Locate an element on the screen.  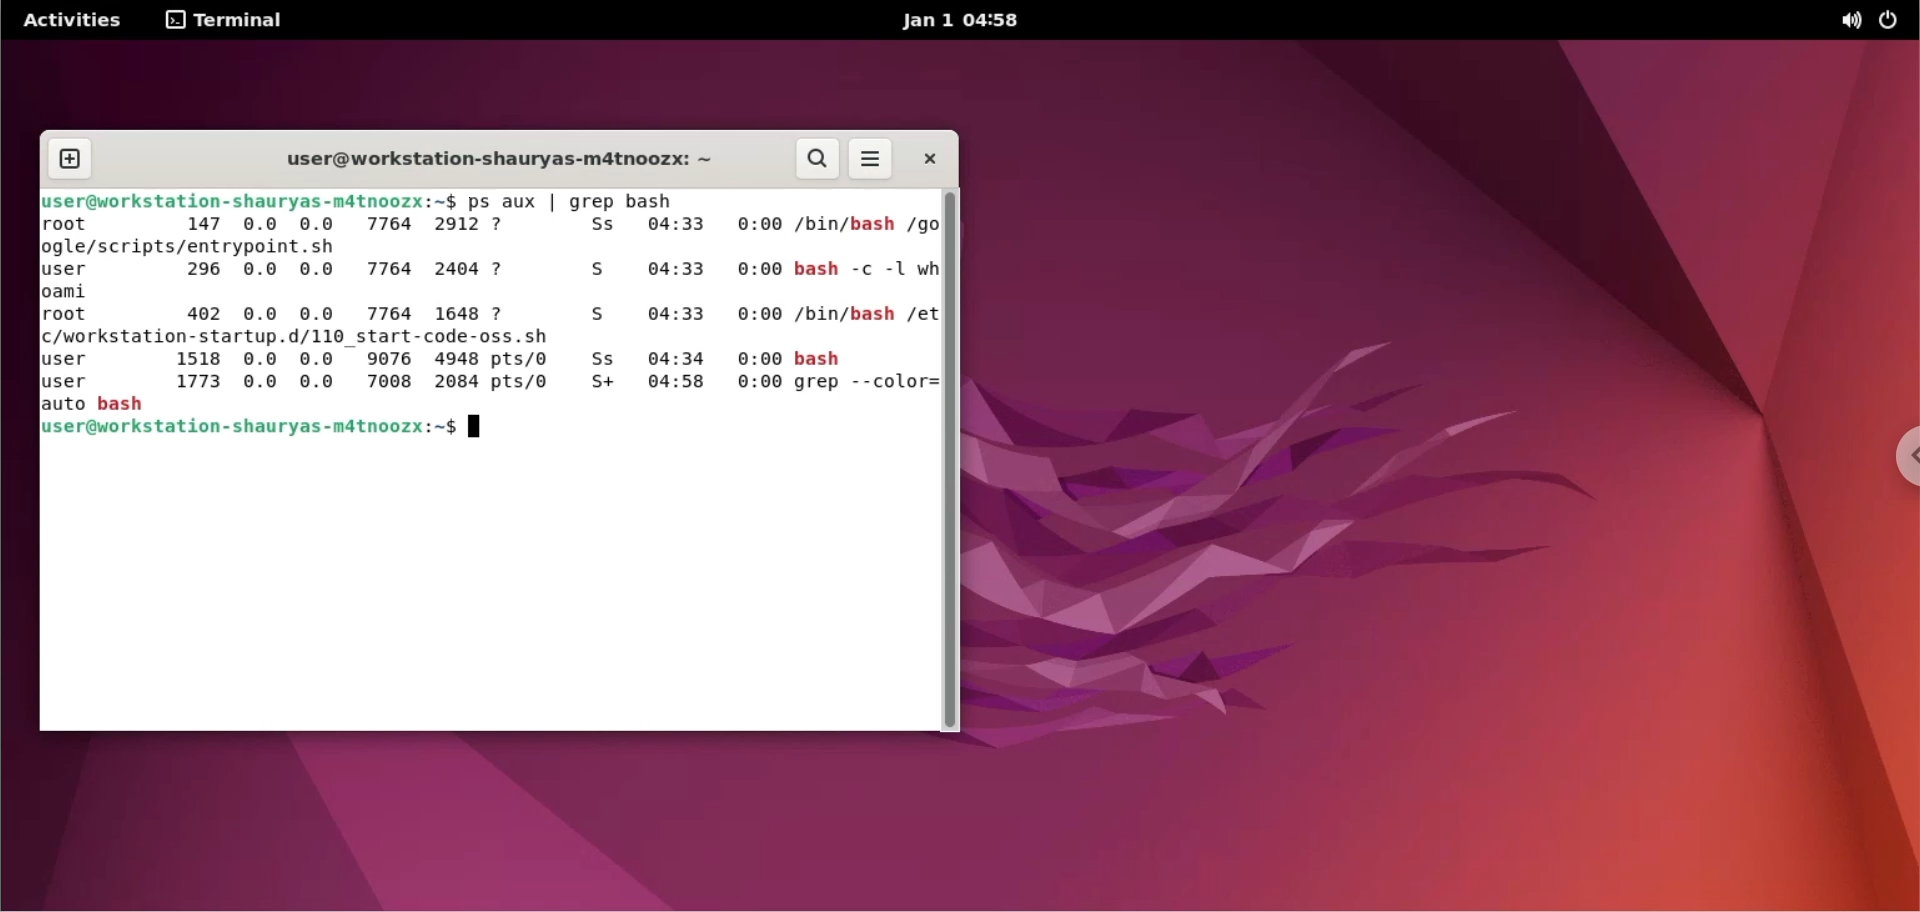
user 296 0.0 0.9 7764 2404 7 Ss 04:33 0:00 bash -c -1l whoamiroot 402 0.0 0.0 7764 1648 ? S 04:33 0:00 /bin/bash /etc/workstation-startup.d/110_start-code-oss.shuser 1518 0.6 0.0 9076 4948 pts/0 Ss 04:34 0:00 bashuser 1773 0.0 0.0 7008 2084 pts/e S+ 04:58 0:00 grep --color= auto bash is located at coordinates (474, 335).